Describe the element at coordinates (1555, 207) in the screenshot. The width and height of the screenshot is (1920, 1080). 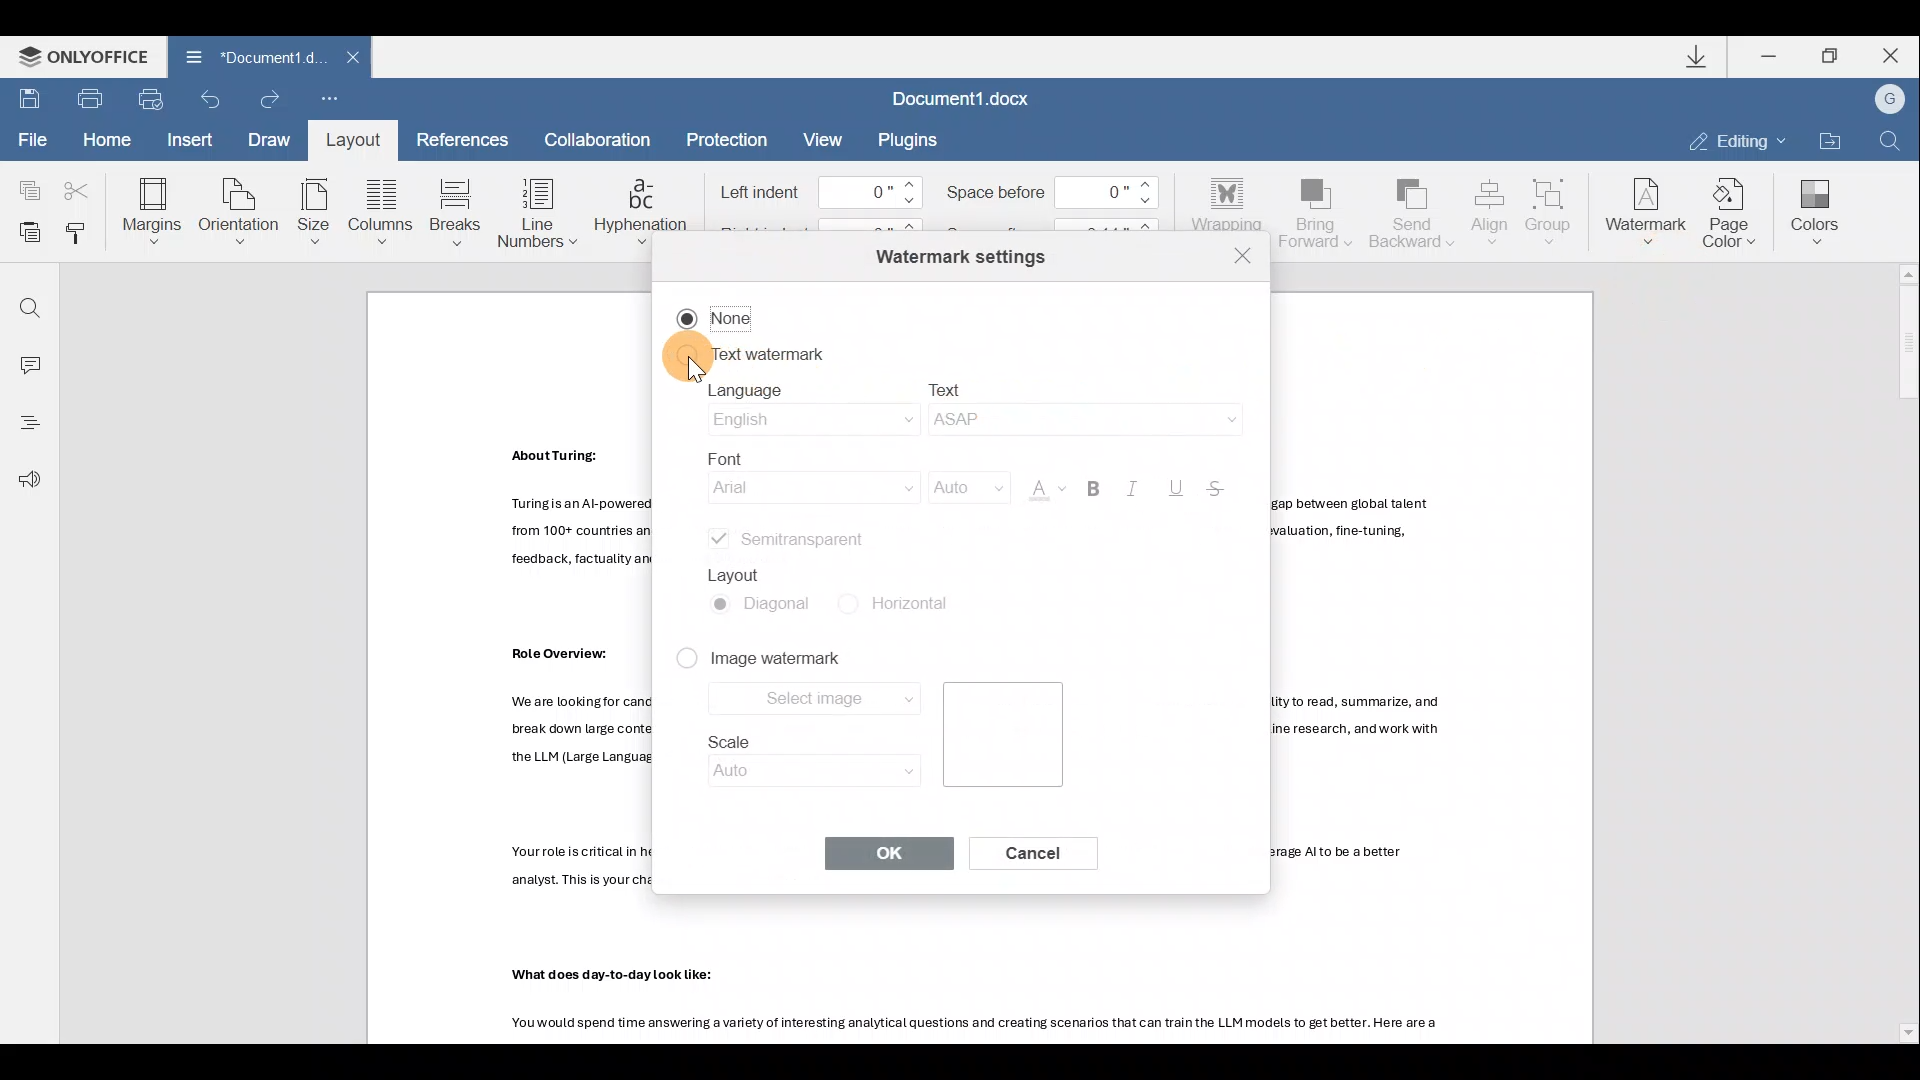
I see `Group` at that location.